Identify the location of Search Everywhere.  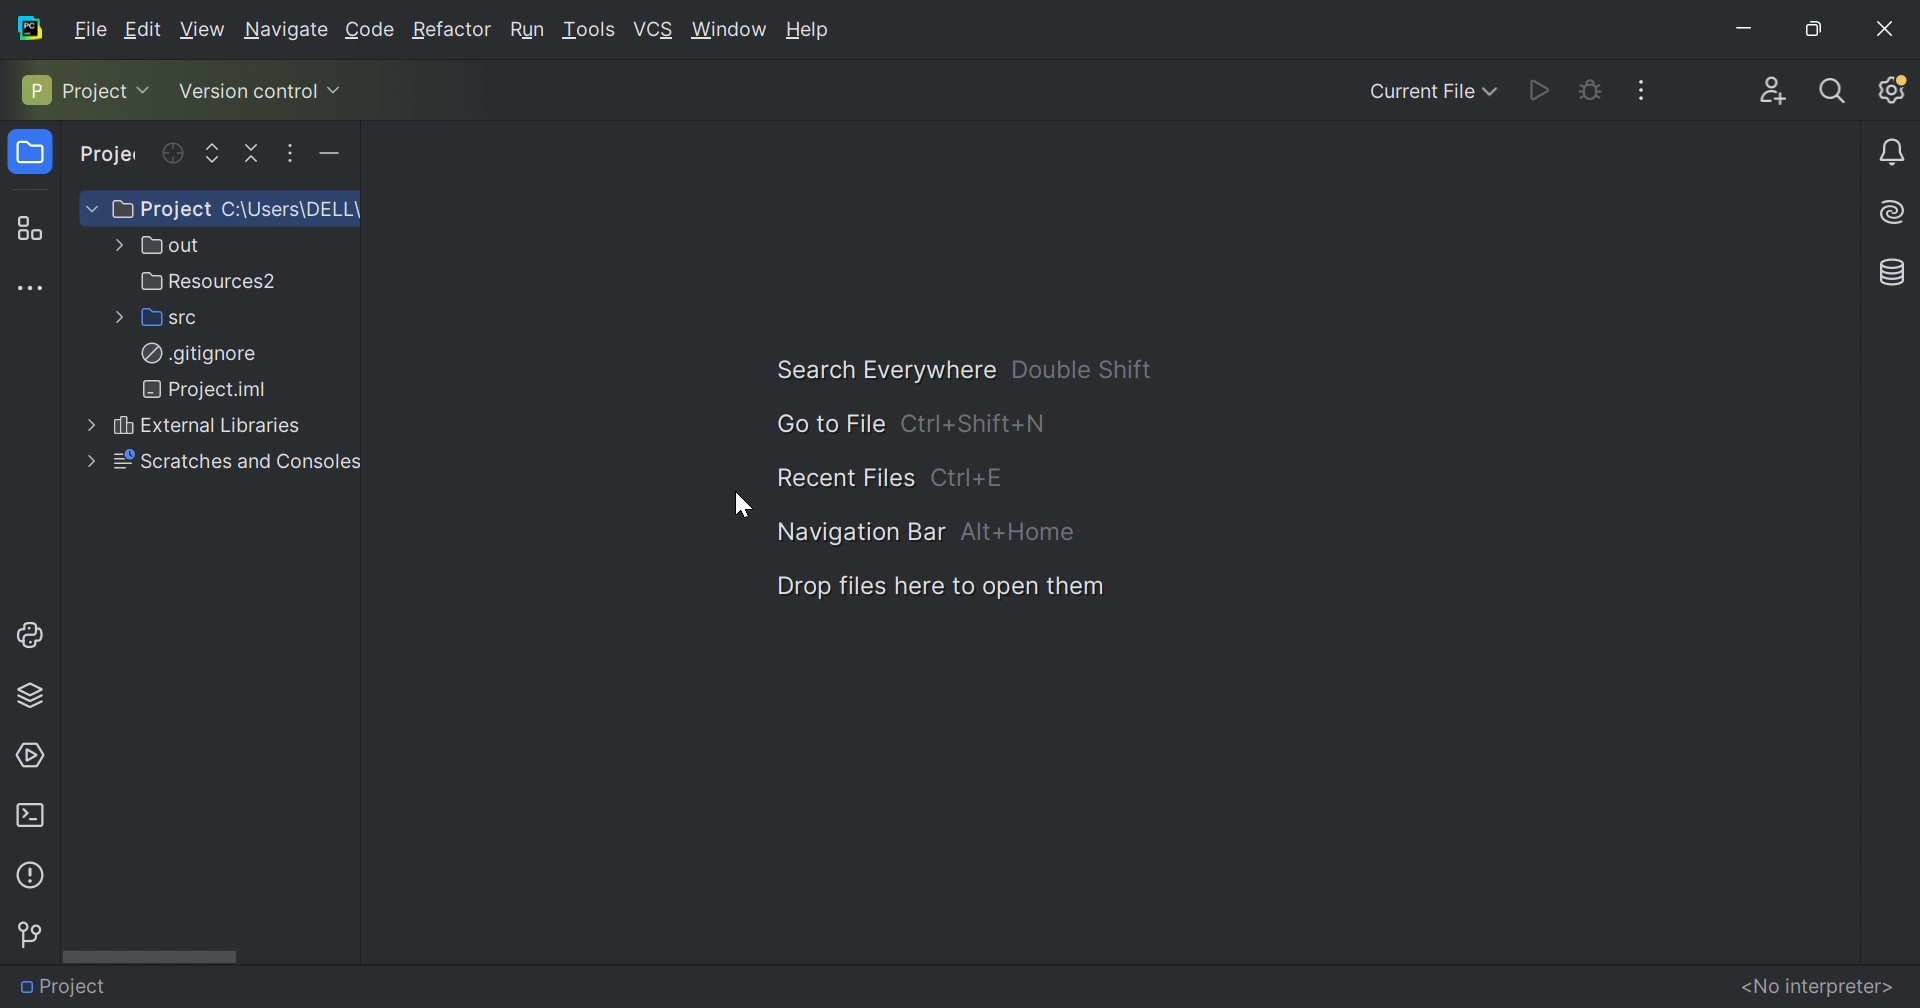
(877, 370).